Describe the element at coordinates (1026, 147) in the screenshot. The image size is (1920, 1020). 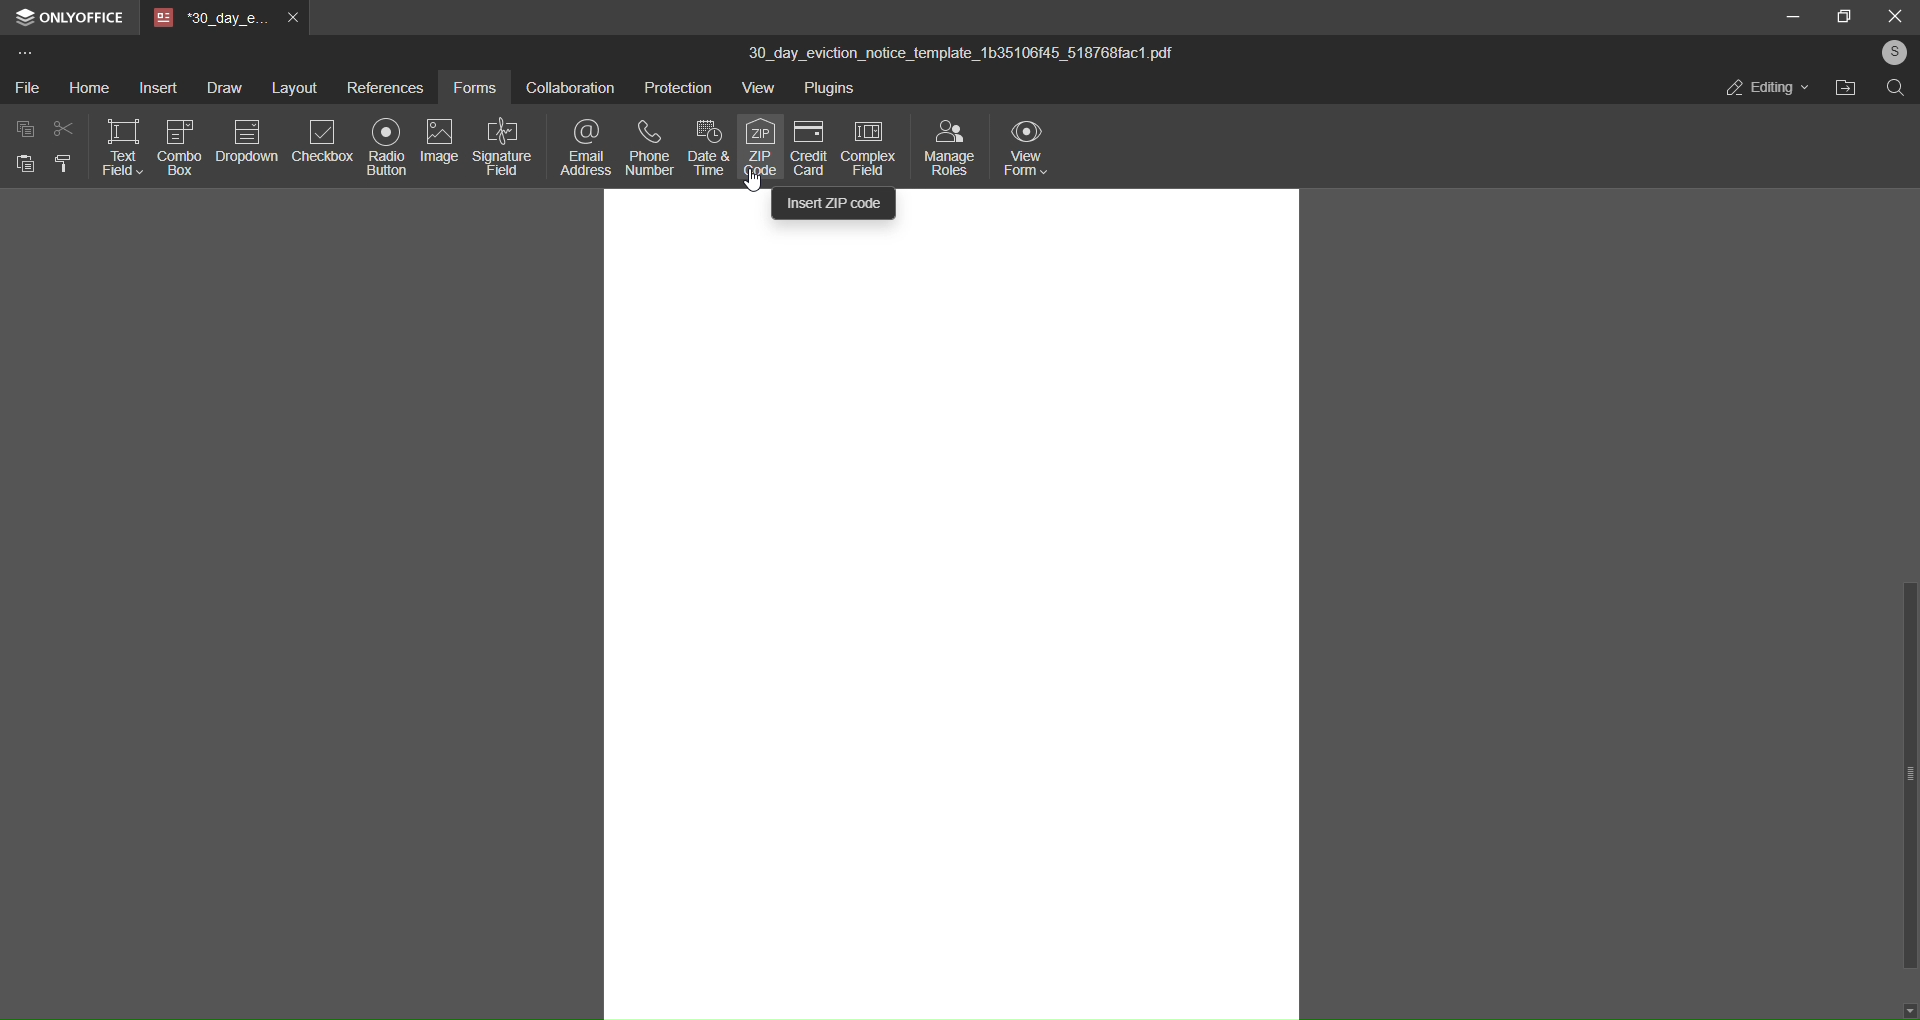
I see `view form` at that location.